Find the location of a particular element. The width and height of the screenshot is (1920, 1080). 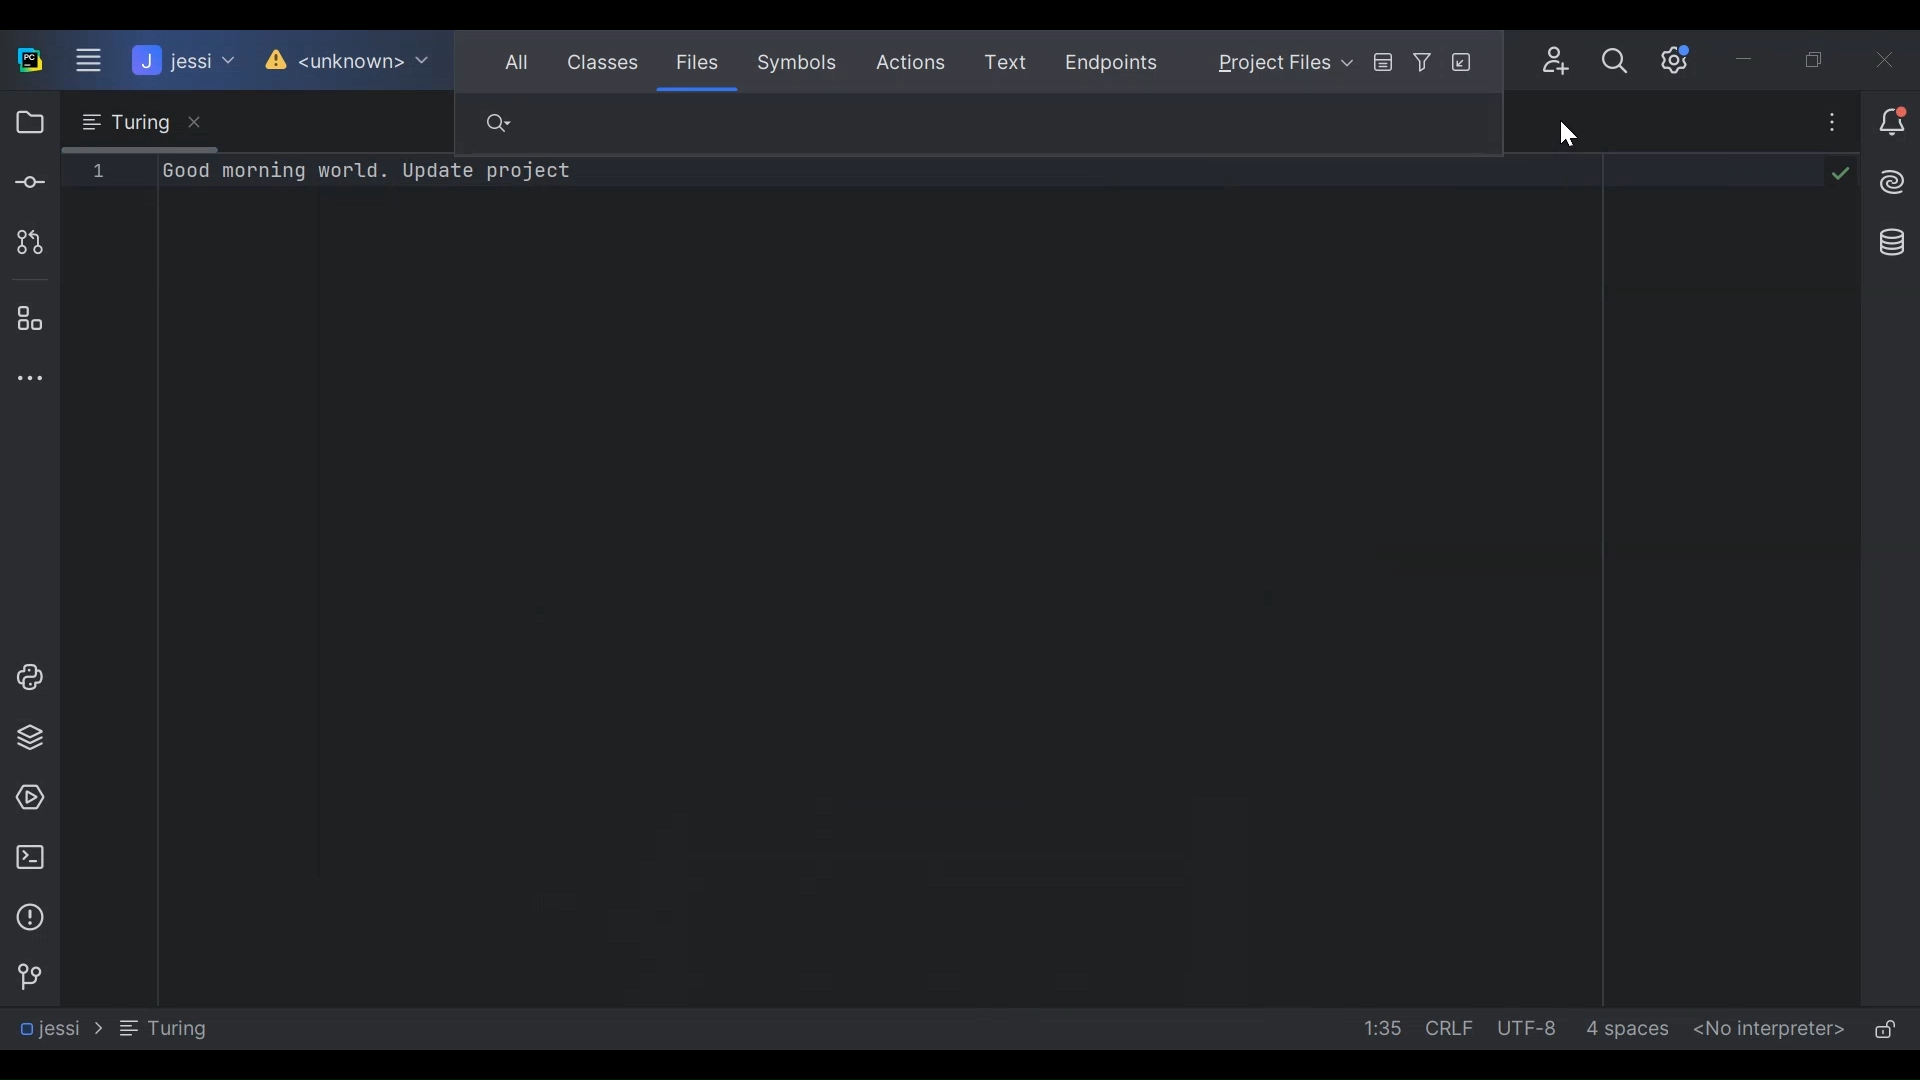

Cursor is located at coordinates (1562, 131).